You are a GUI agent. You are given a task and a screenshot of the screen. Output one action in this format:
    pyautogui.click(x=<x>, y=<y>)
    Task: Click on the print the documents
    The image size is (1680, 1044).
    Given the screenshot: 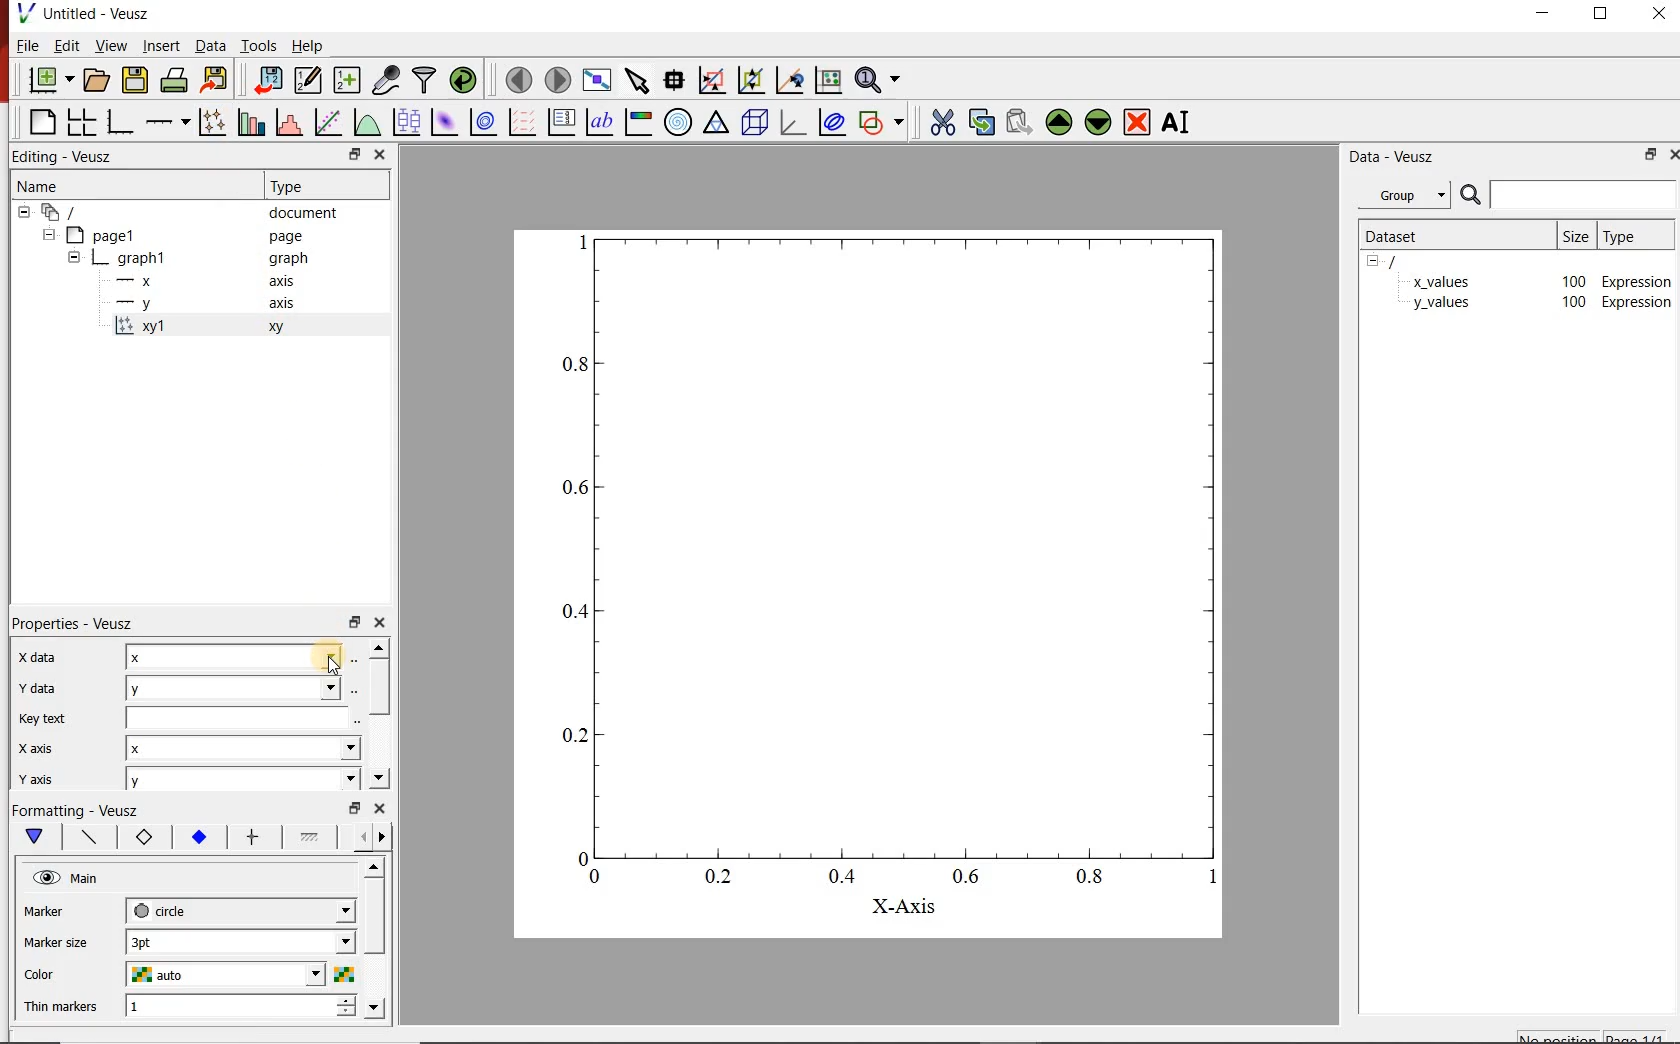 What is the action you would take?
    pyautogui.click(x=174, y=80)
    